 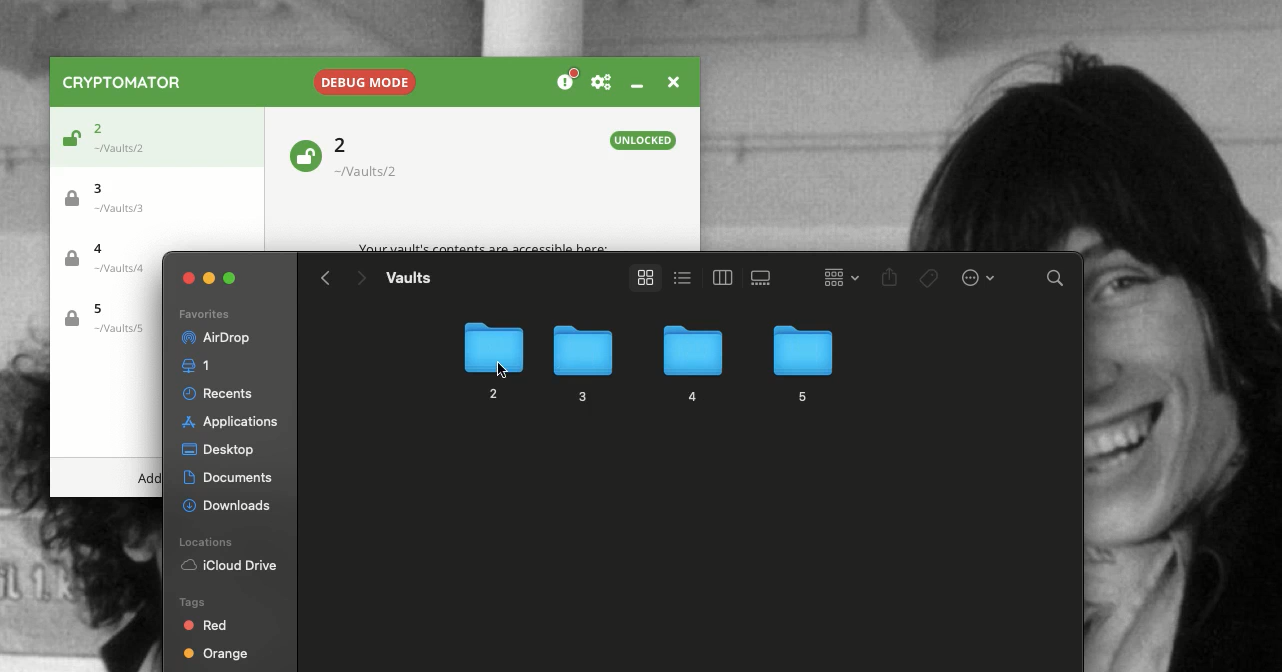 I want to click on Applications, so click(x=227, y=422).